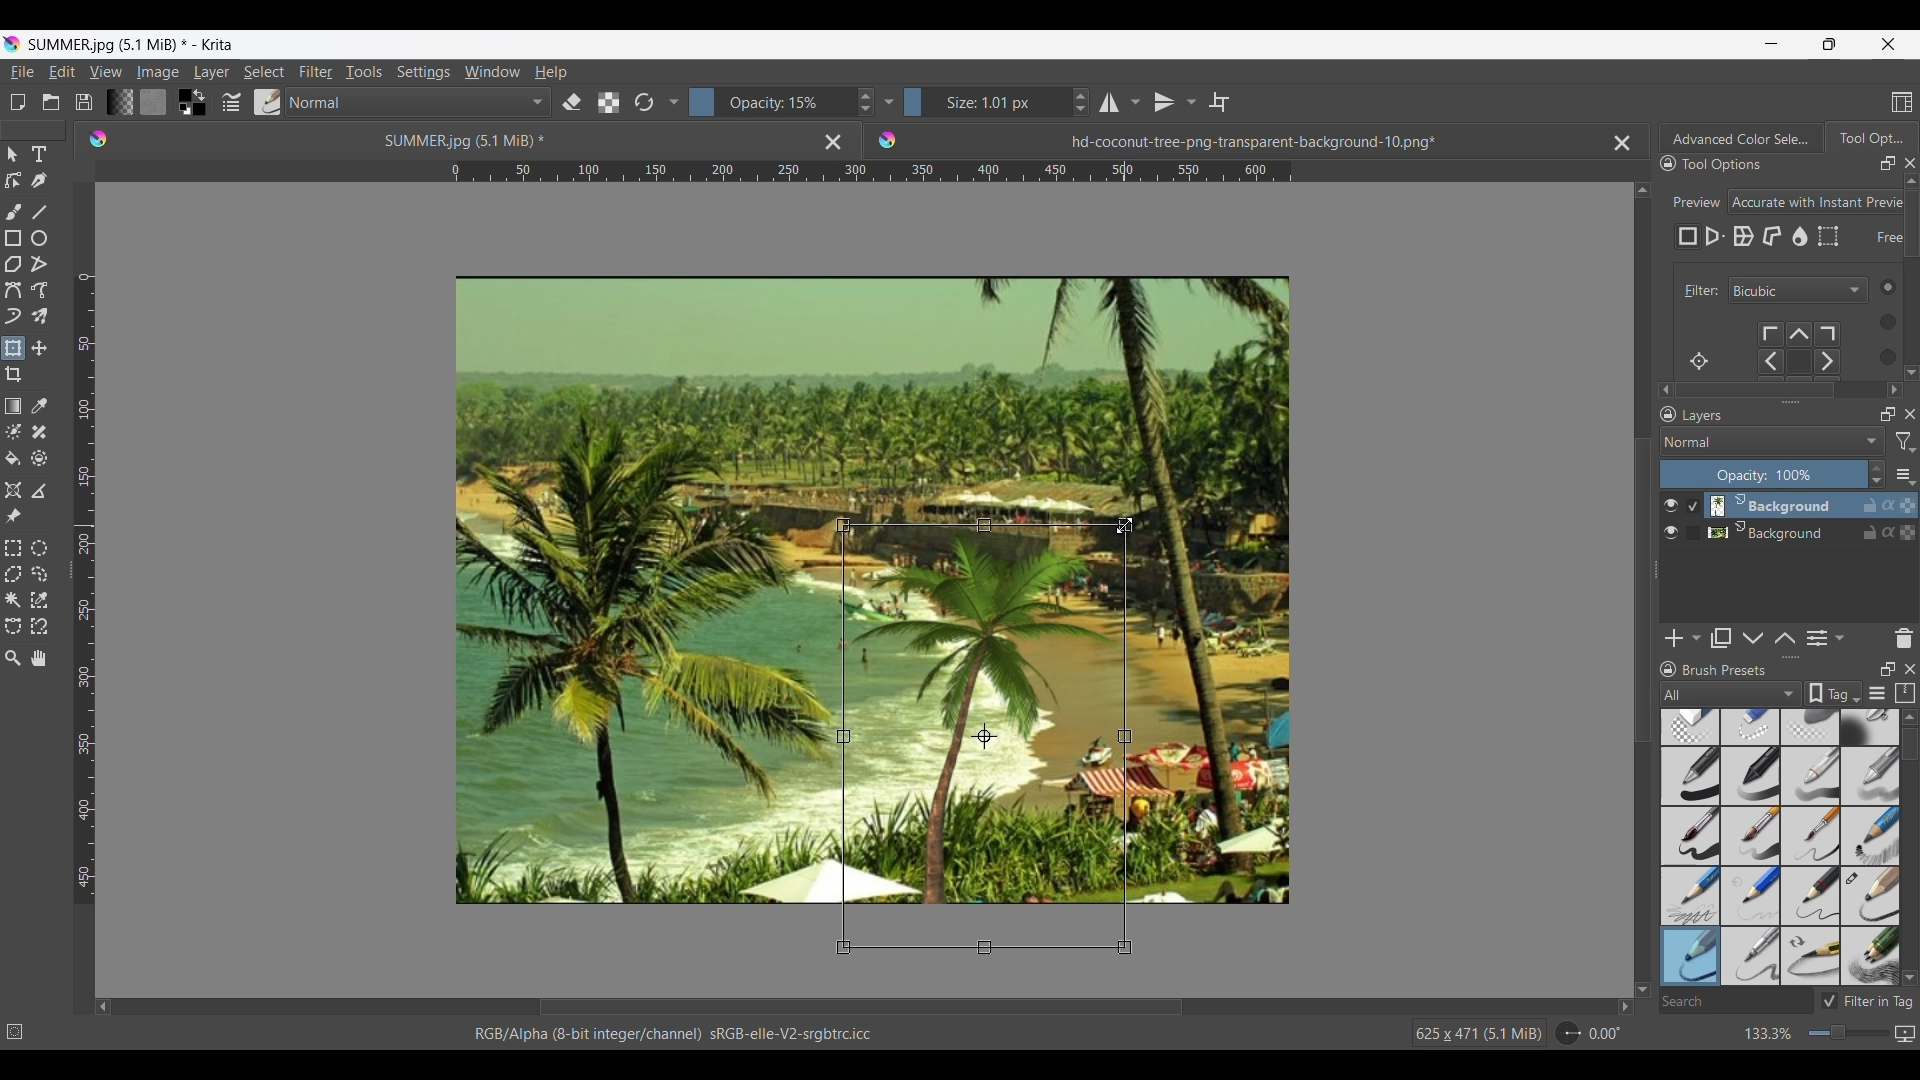  I want to click on Slideshow, so click(1904, 1030).